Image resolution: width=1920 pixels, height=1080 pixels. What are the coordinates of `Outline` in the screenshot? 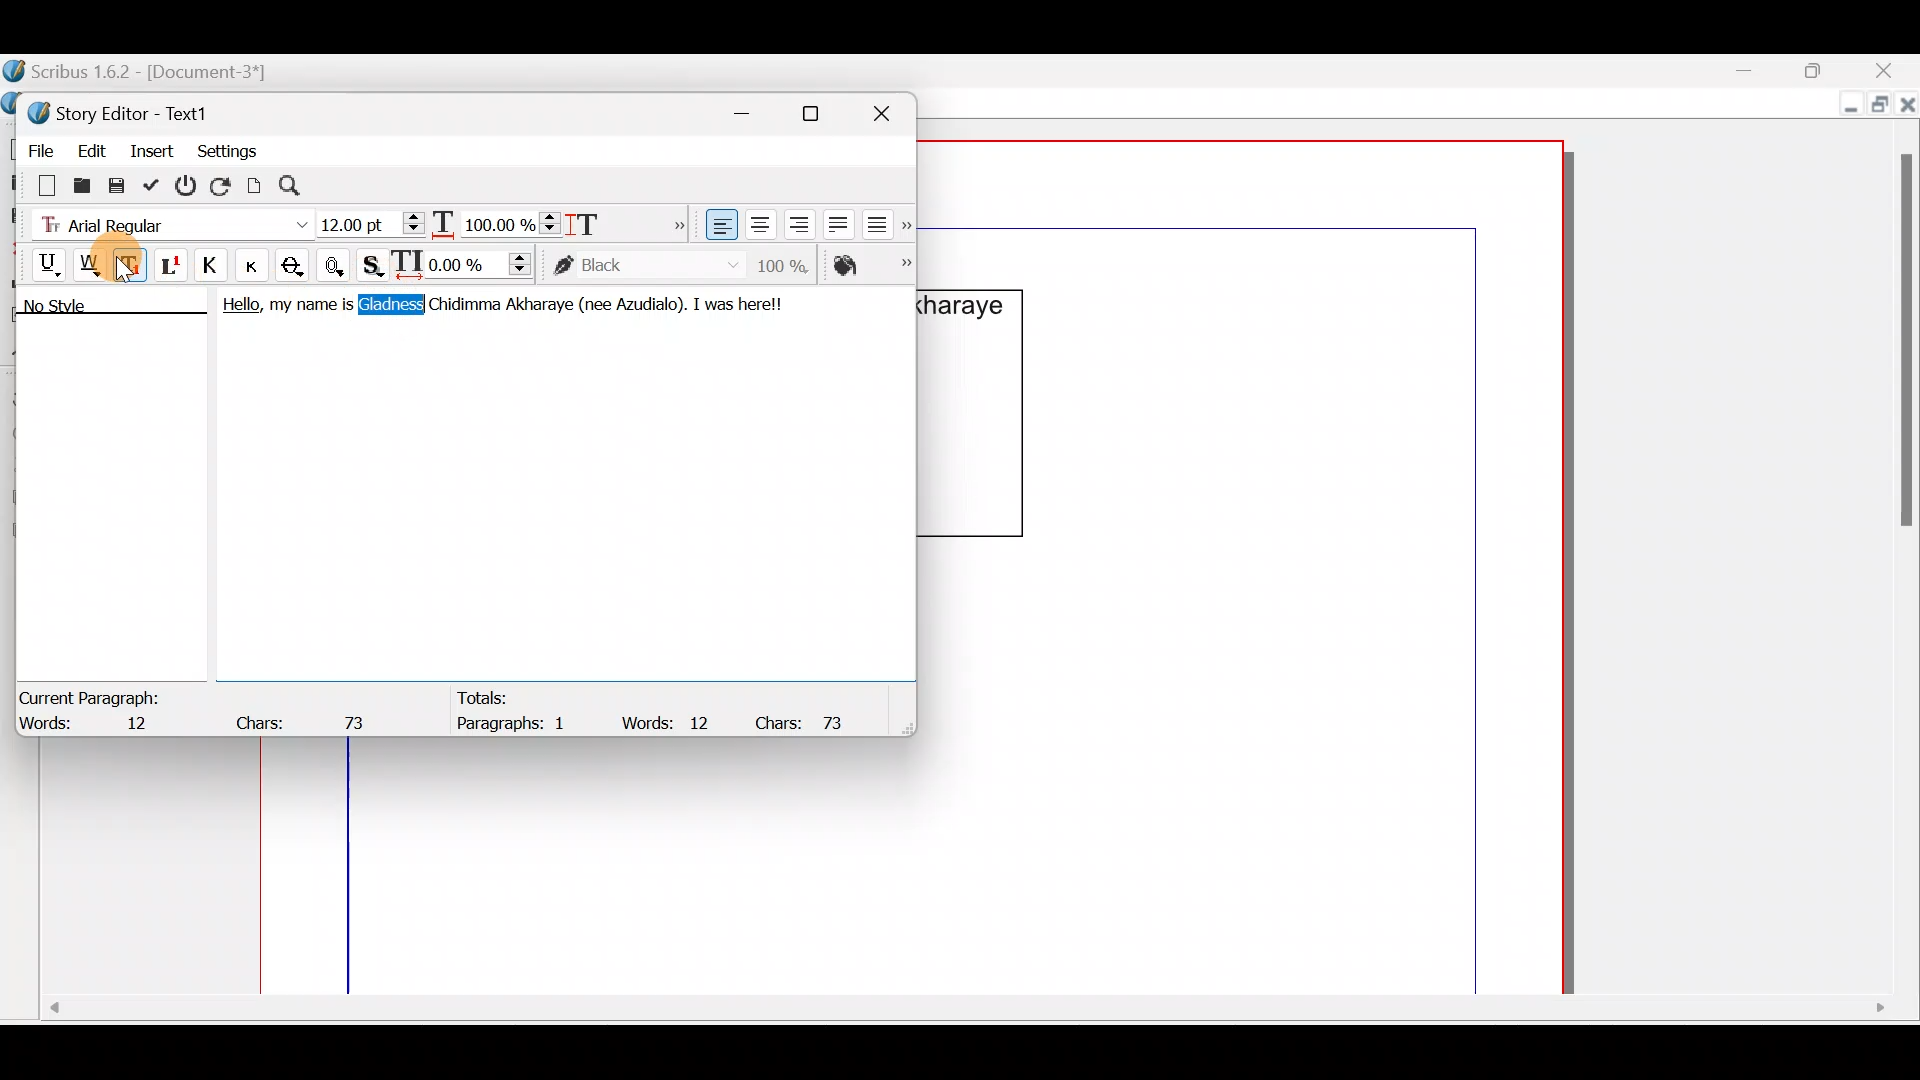 It's located at (338, 263).